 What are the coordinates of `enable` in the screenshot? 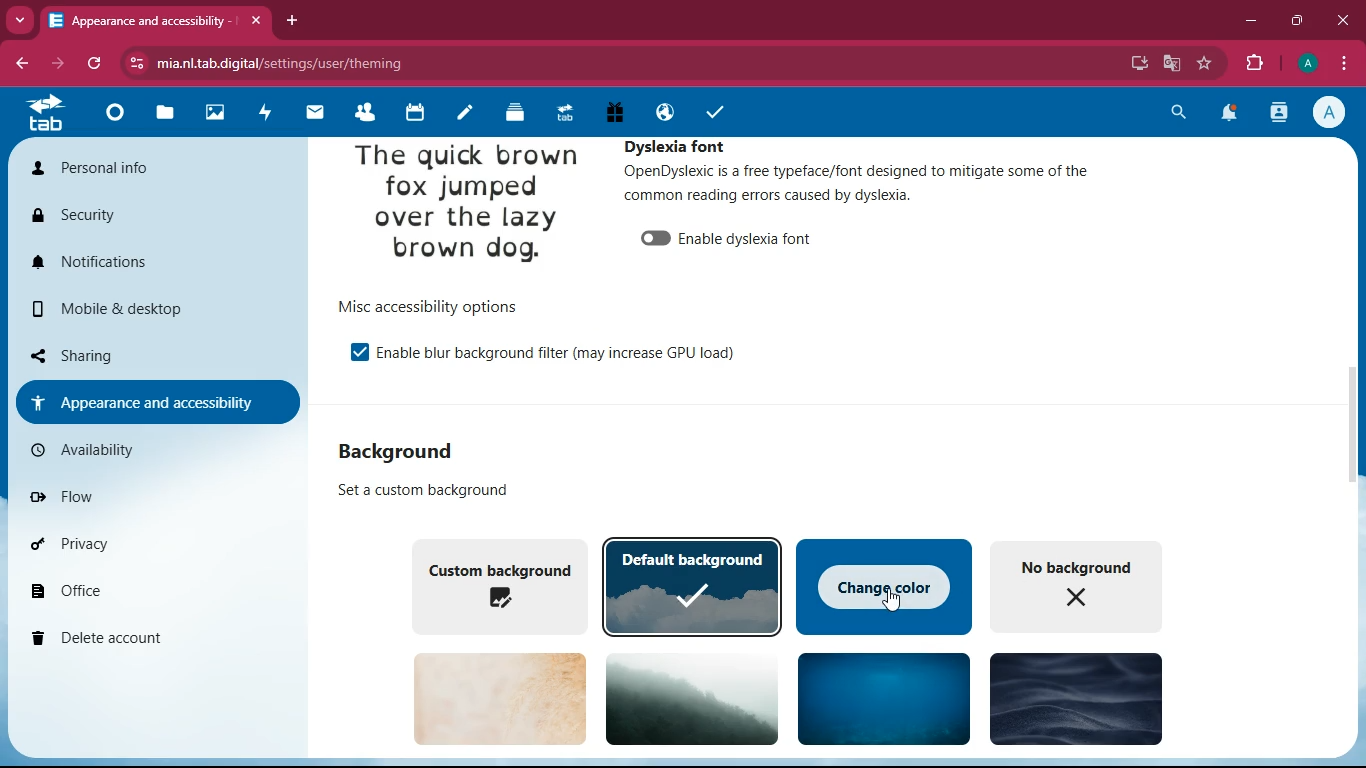 It's located at (654, 239).